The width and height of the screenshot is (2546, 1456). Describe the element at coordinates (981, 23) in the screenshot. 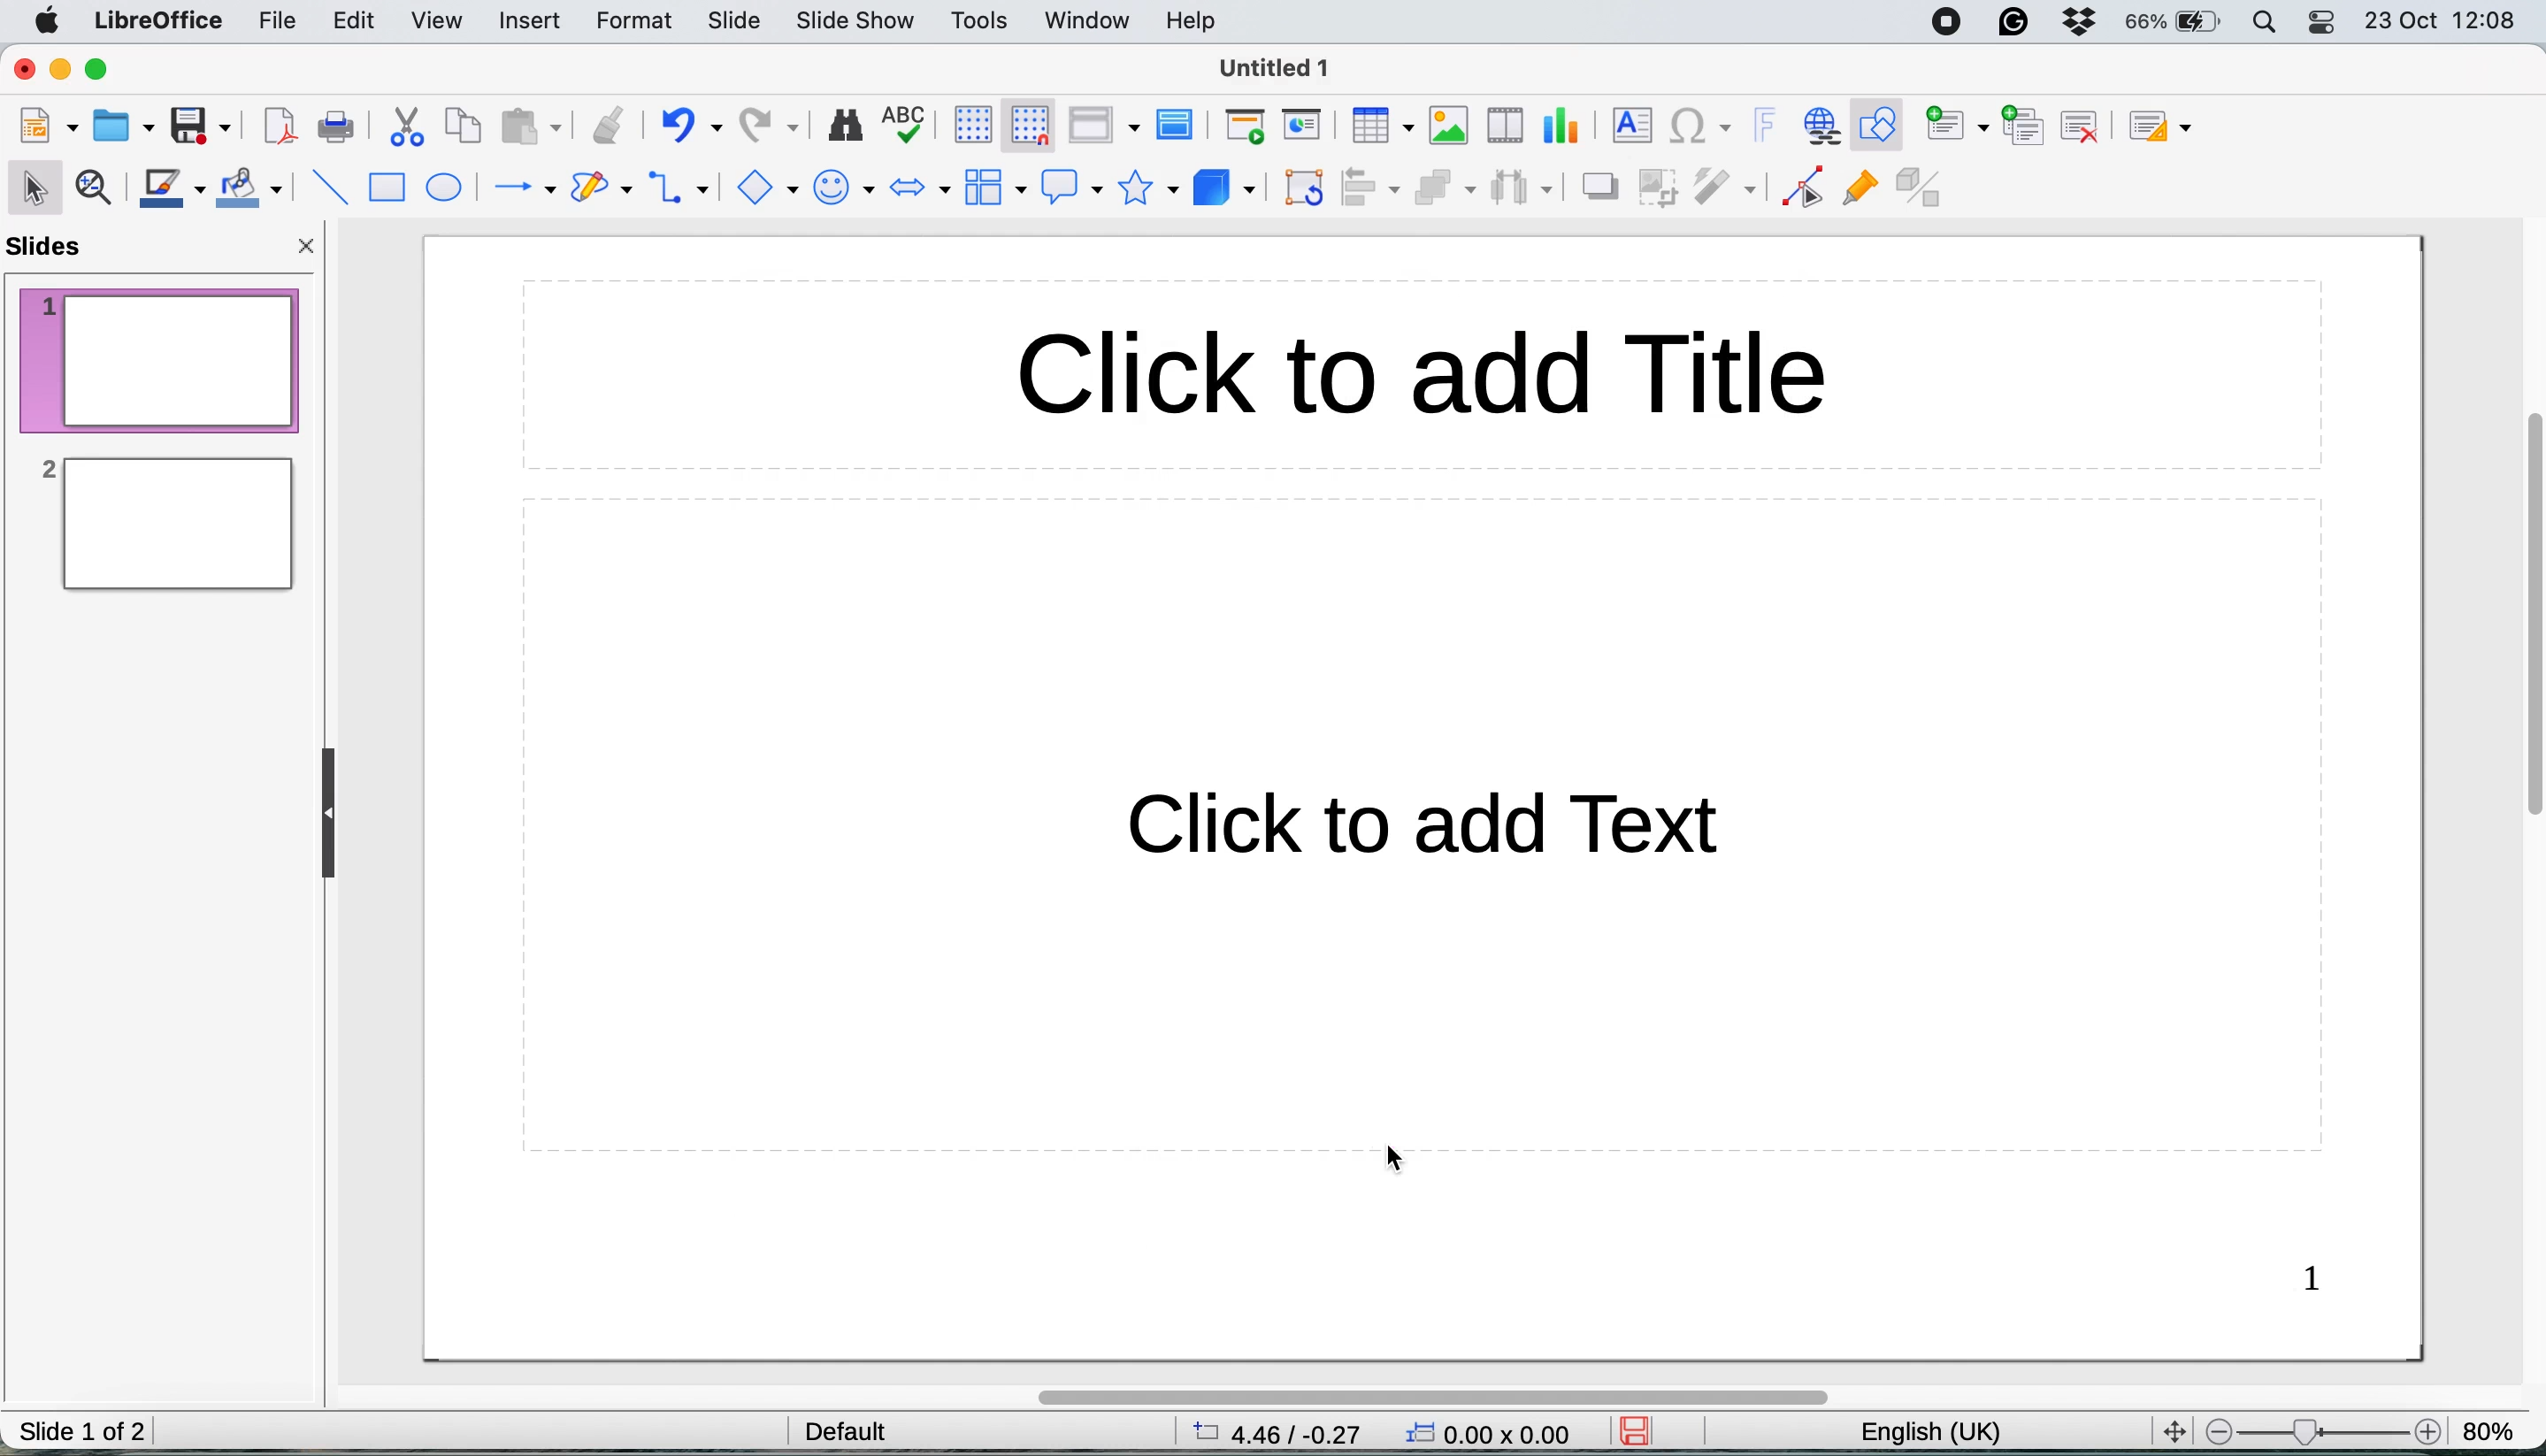

I see `tools` at that location.